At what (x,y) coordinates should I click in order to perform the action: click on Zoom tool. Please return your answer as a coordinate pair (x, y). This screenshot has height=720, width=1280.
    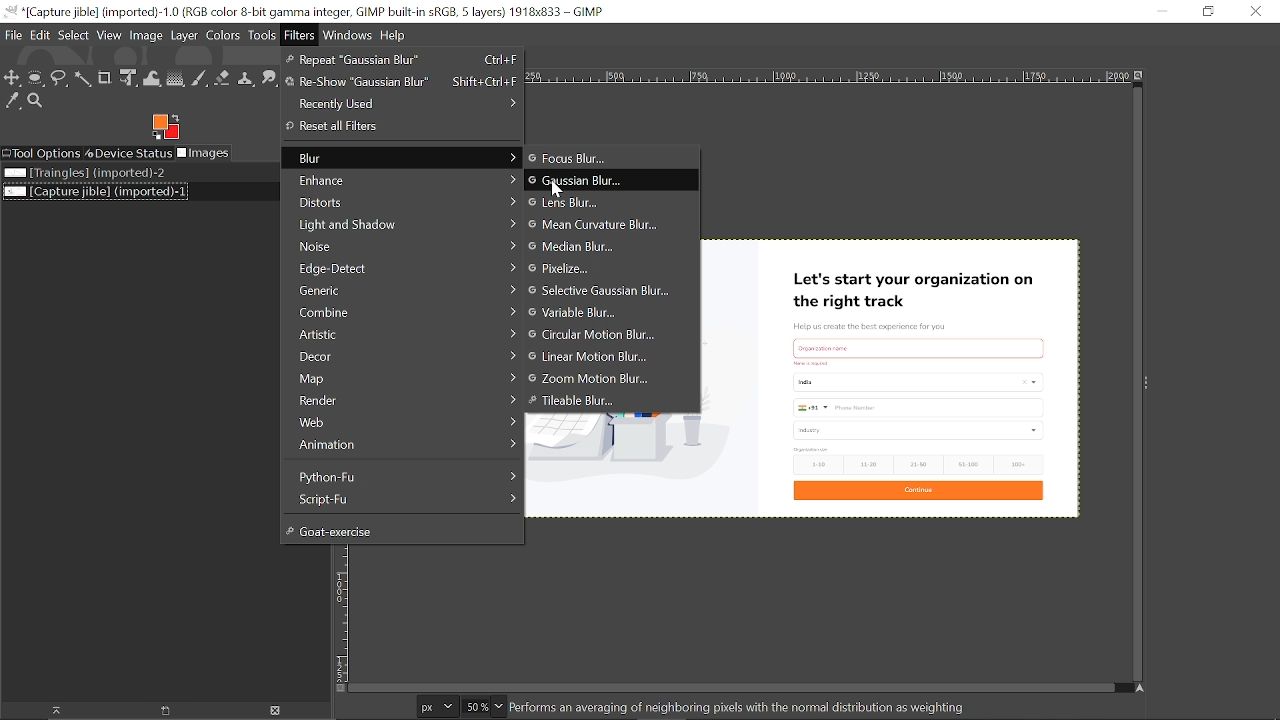
    Looking at the image, I should click on (36, 101).